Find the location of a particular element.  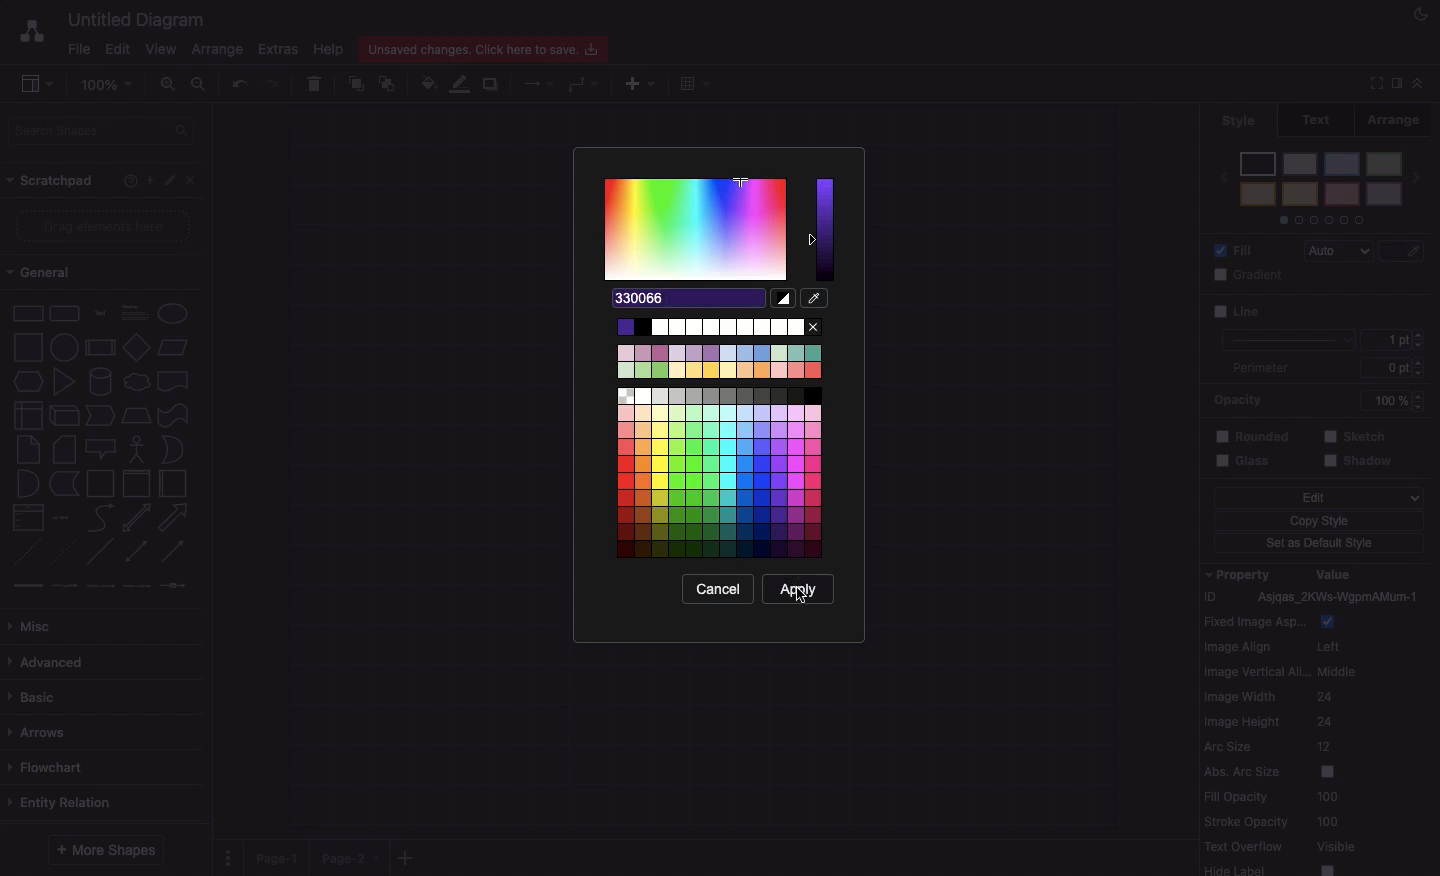

Auto is located at coordinates (1343, 252).